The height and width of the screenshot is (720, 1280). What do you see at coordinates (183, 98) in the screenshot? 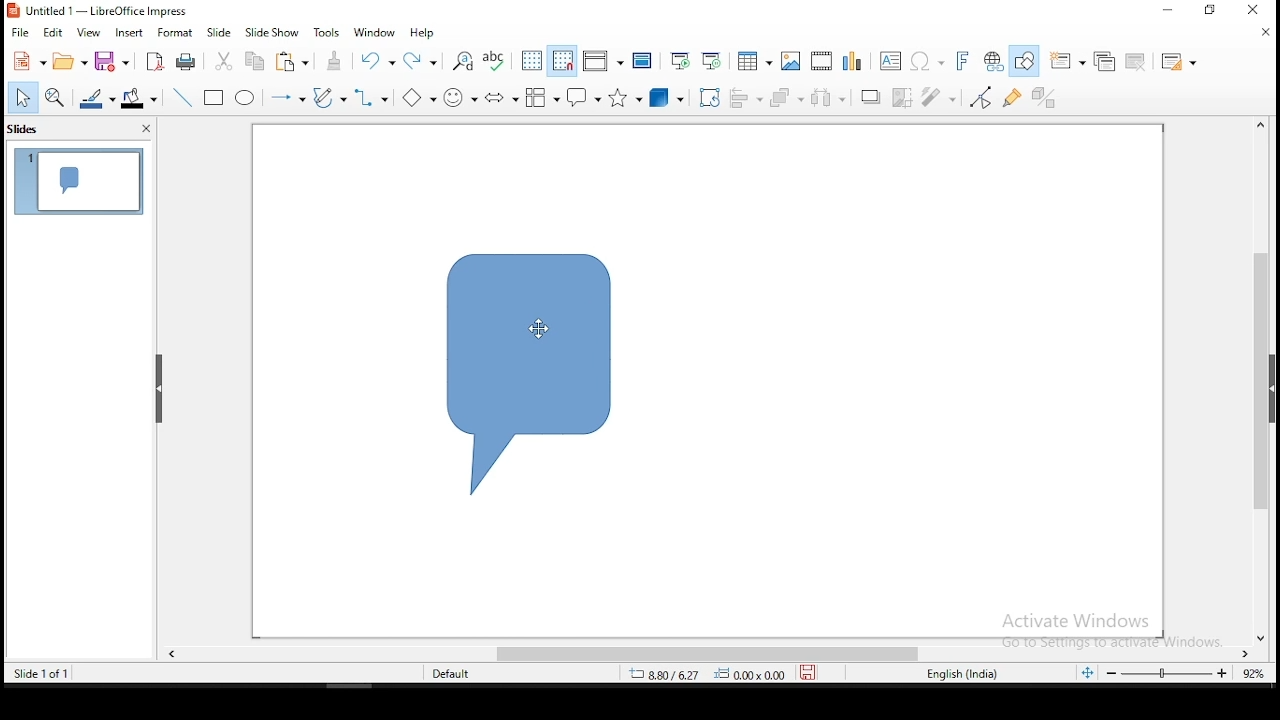
I see `line` at bounding box center [183, 98].